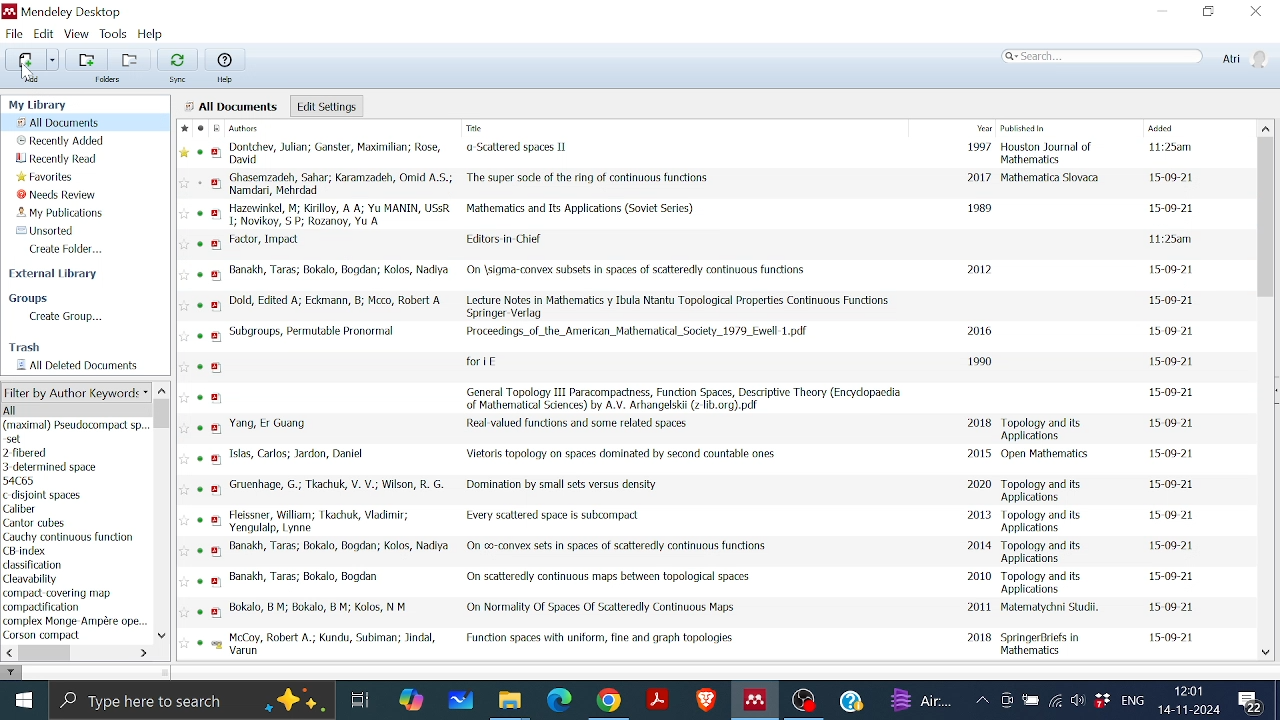  What do you see at coordinates (1042, 429) in the screenshot?
I see `Published in` at bounding box center [1042, 429].